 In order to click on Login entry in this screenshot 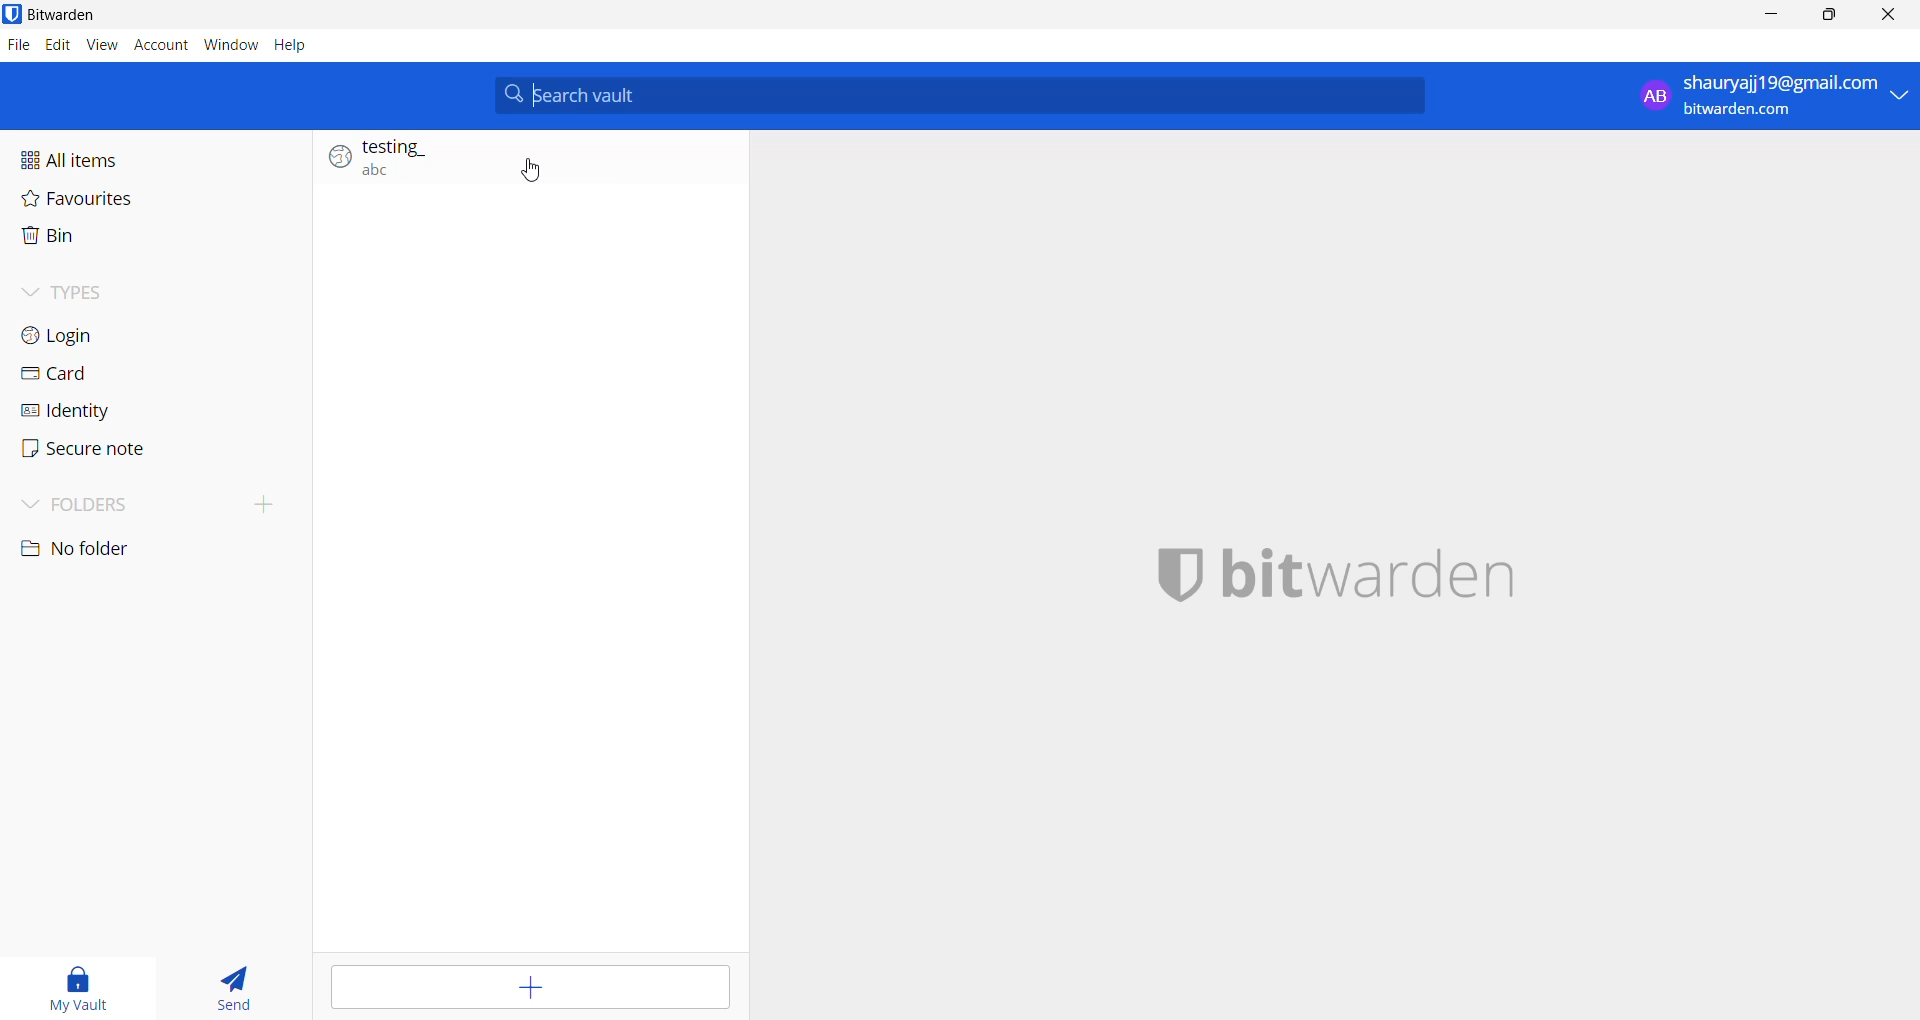, I will do `click(521, 162)`.